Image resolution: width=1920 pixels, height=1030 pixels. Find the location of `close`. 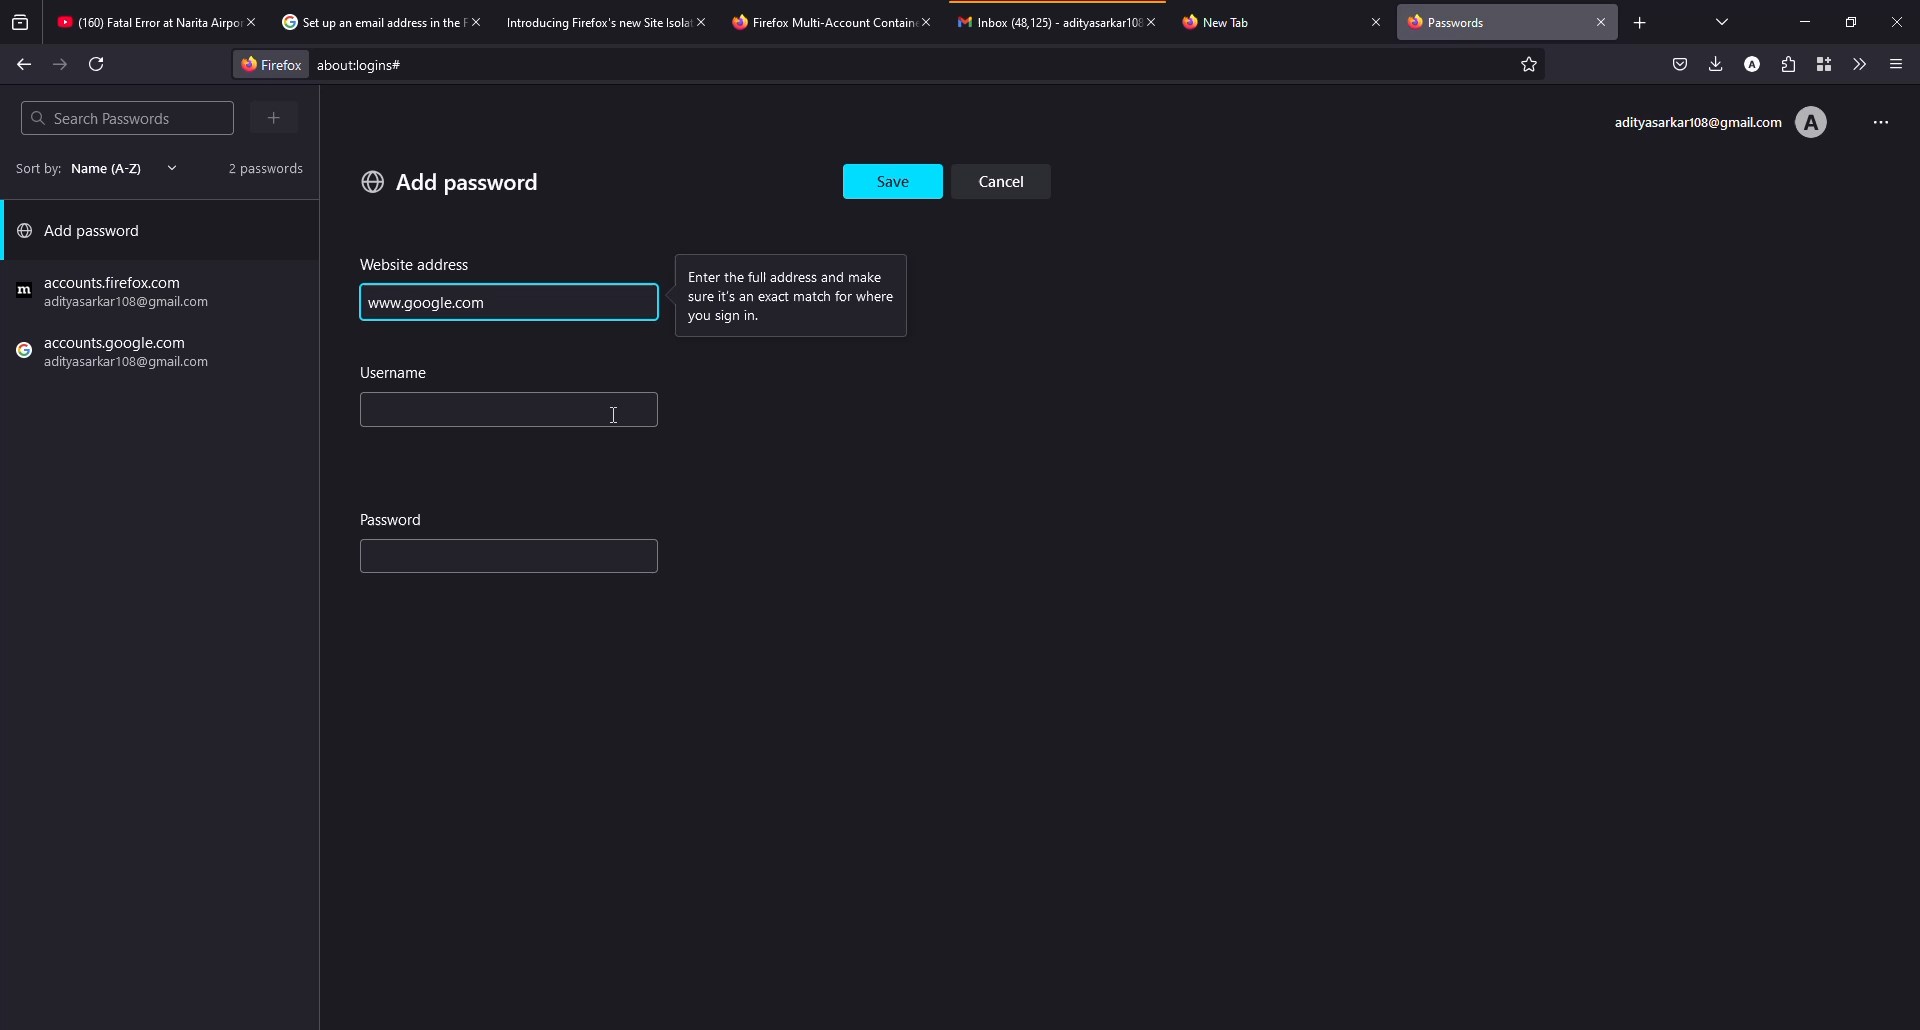

close is located at coordinates (925, 21).